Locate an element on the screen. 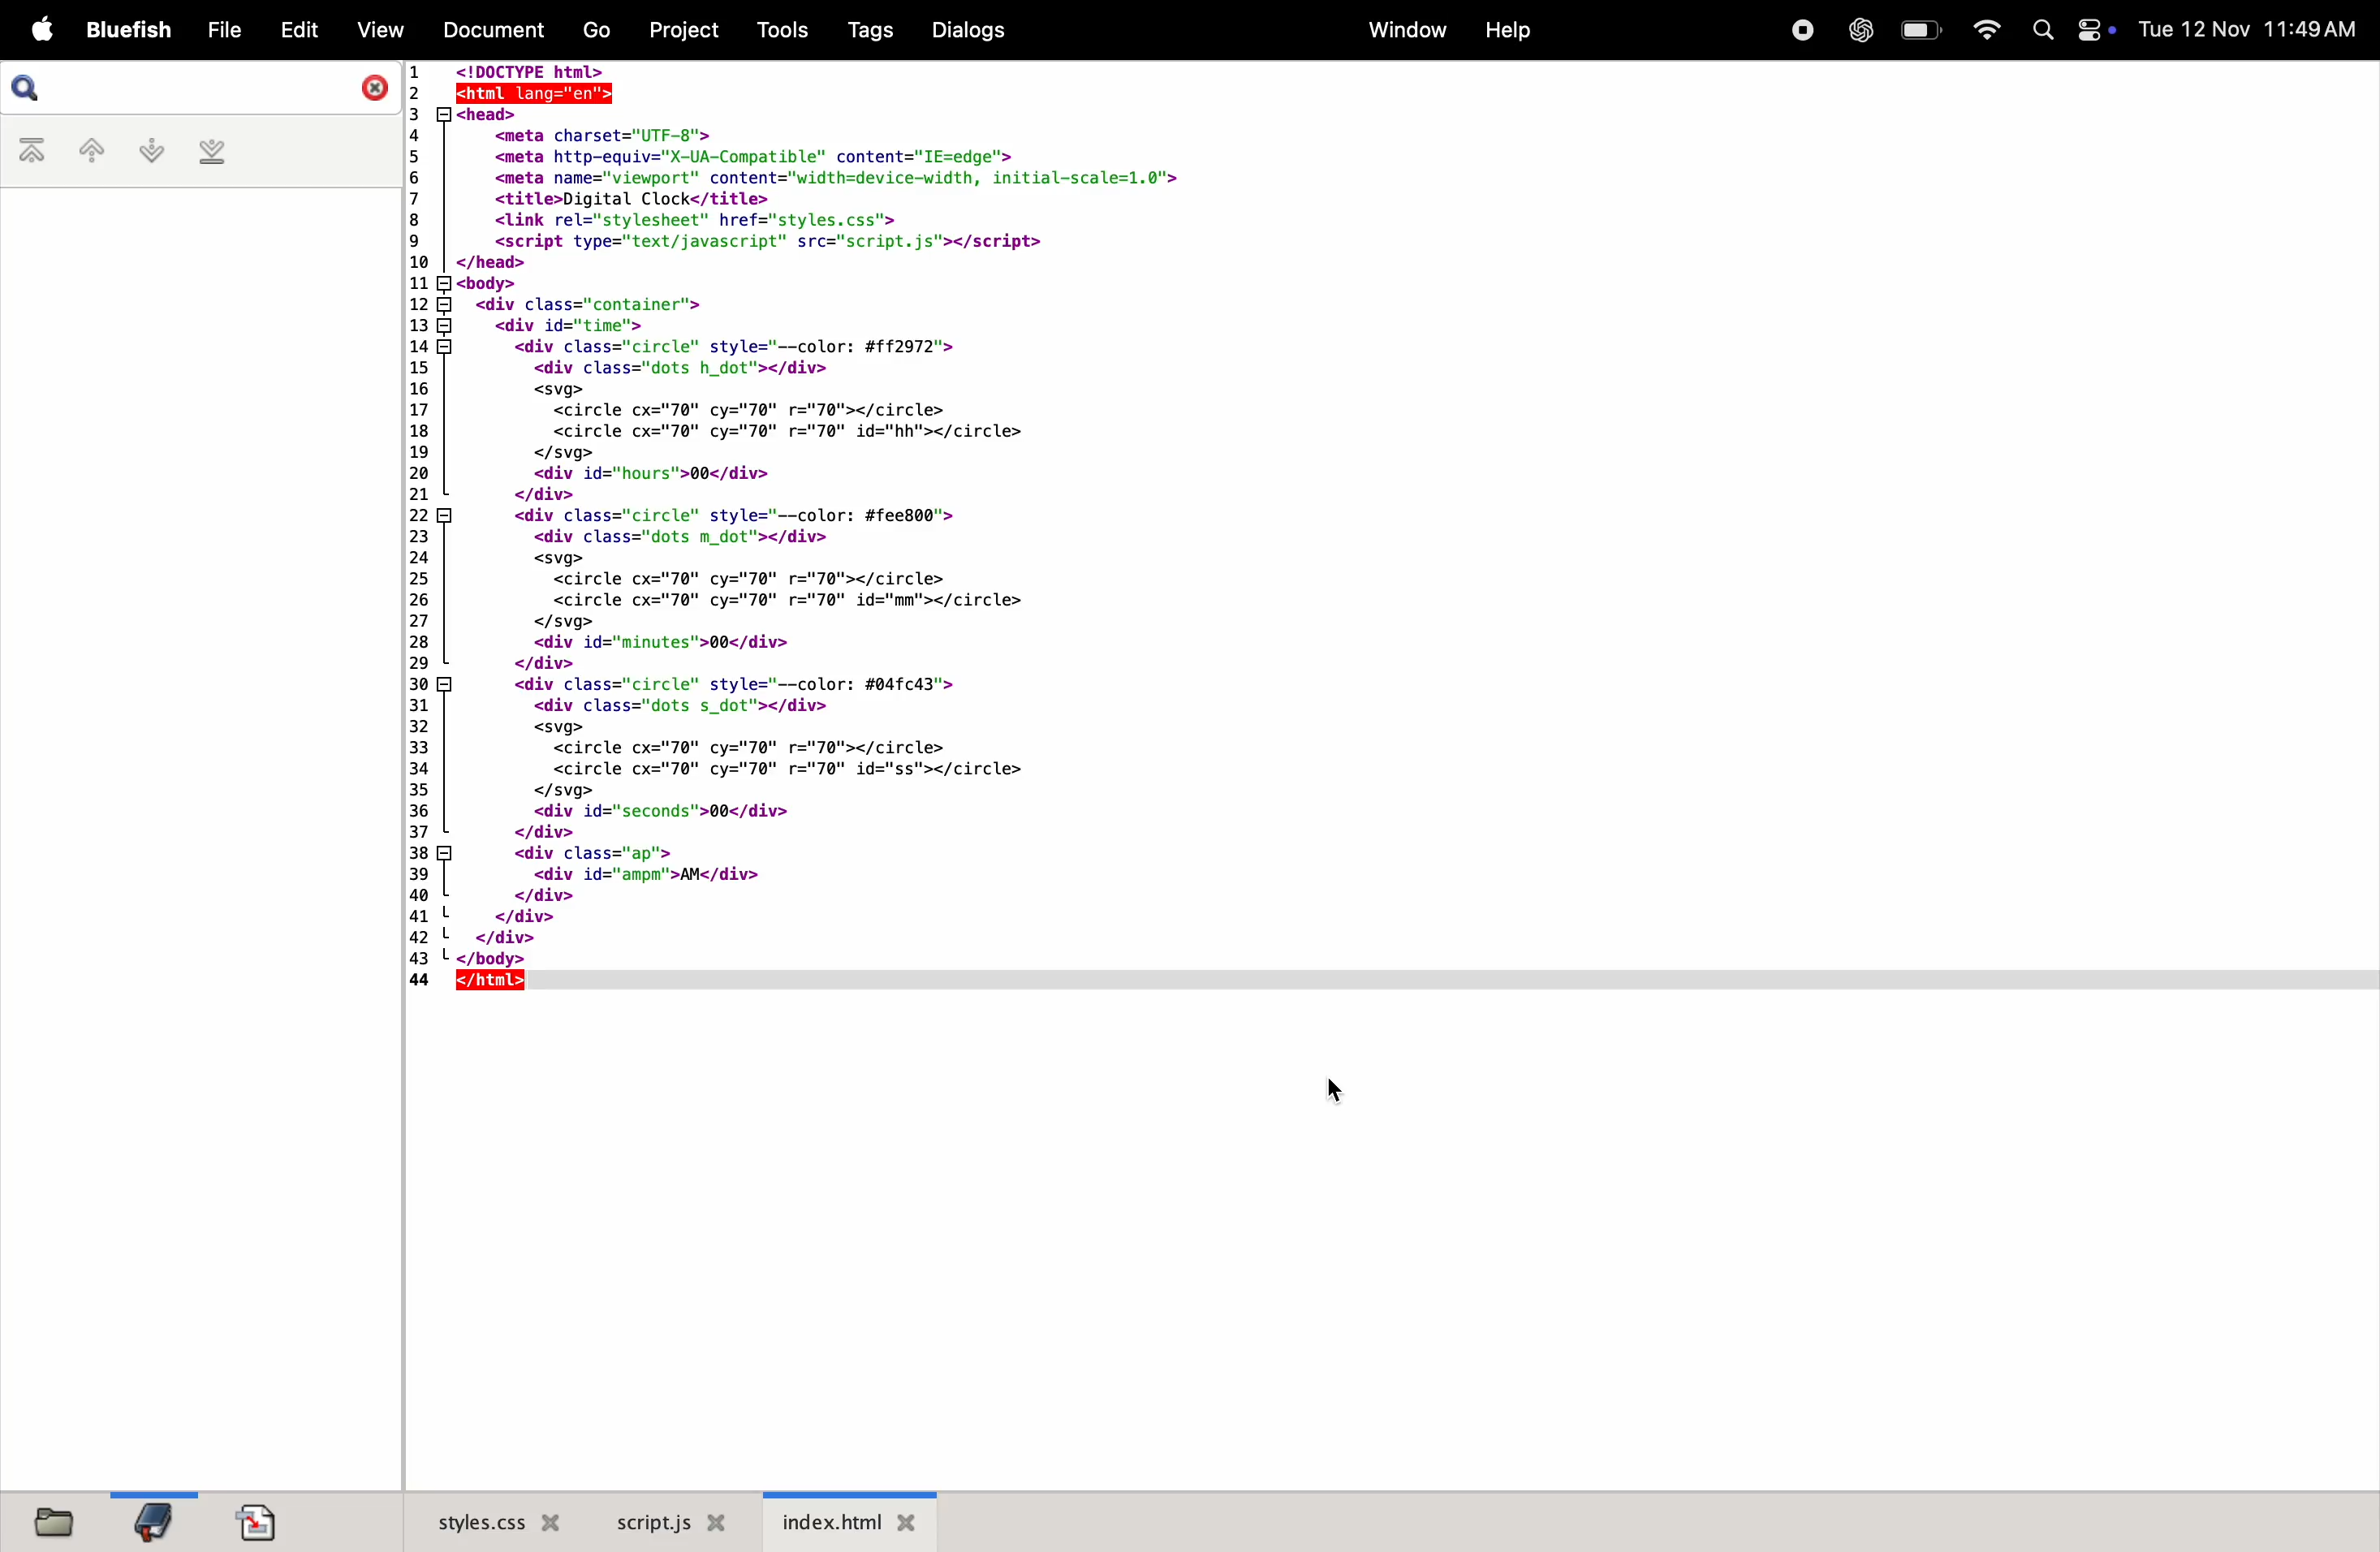  style.css is located at coordinates (488, 1519).